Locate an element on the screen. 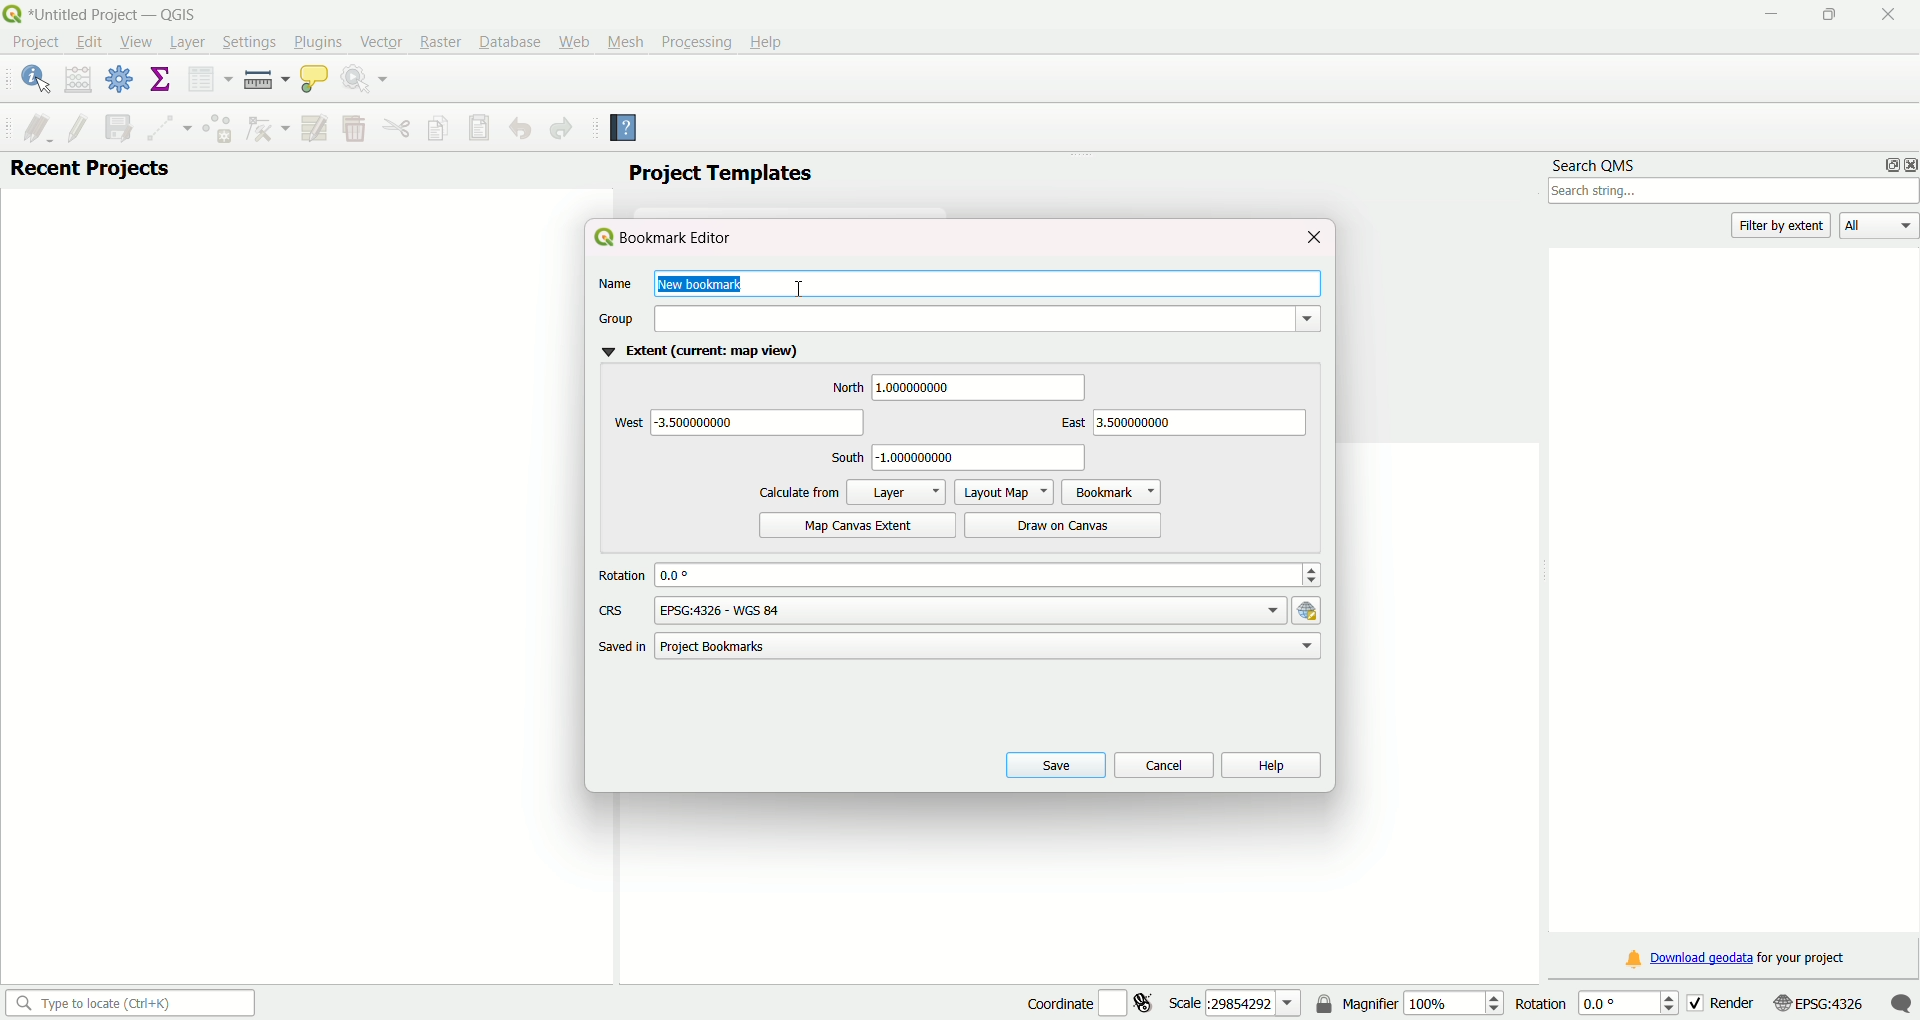 Image resolution: width=1920 pixels, height=1020 pixels. project templates is located at coordinates (719, 175).